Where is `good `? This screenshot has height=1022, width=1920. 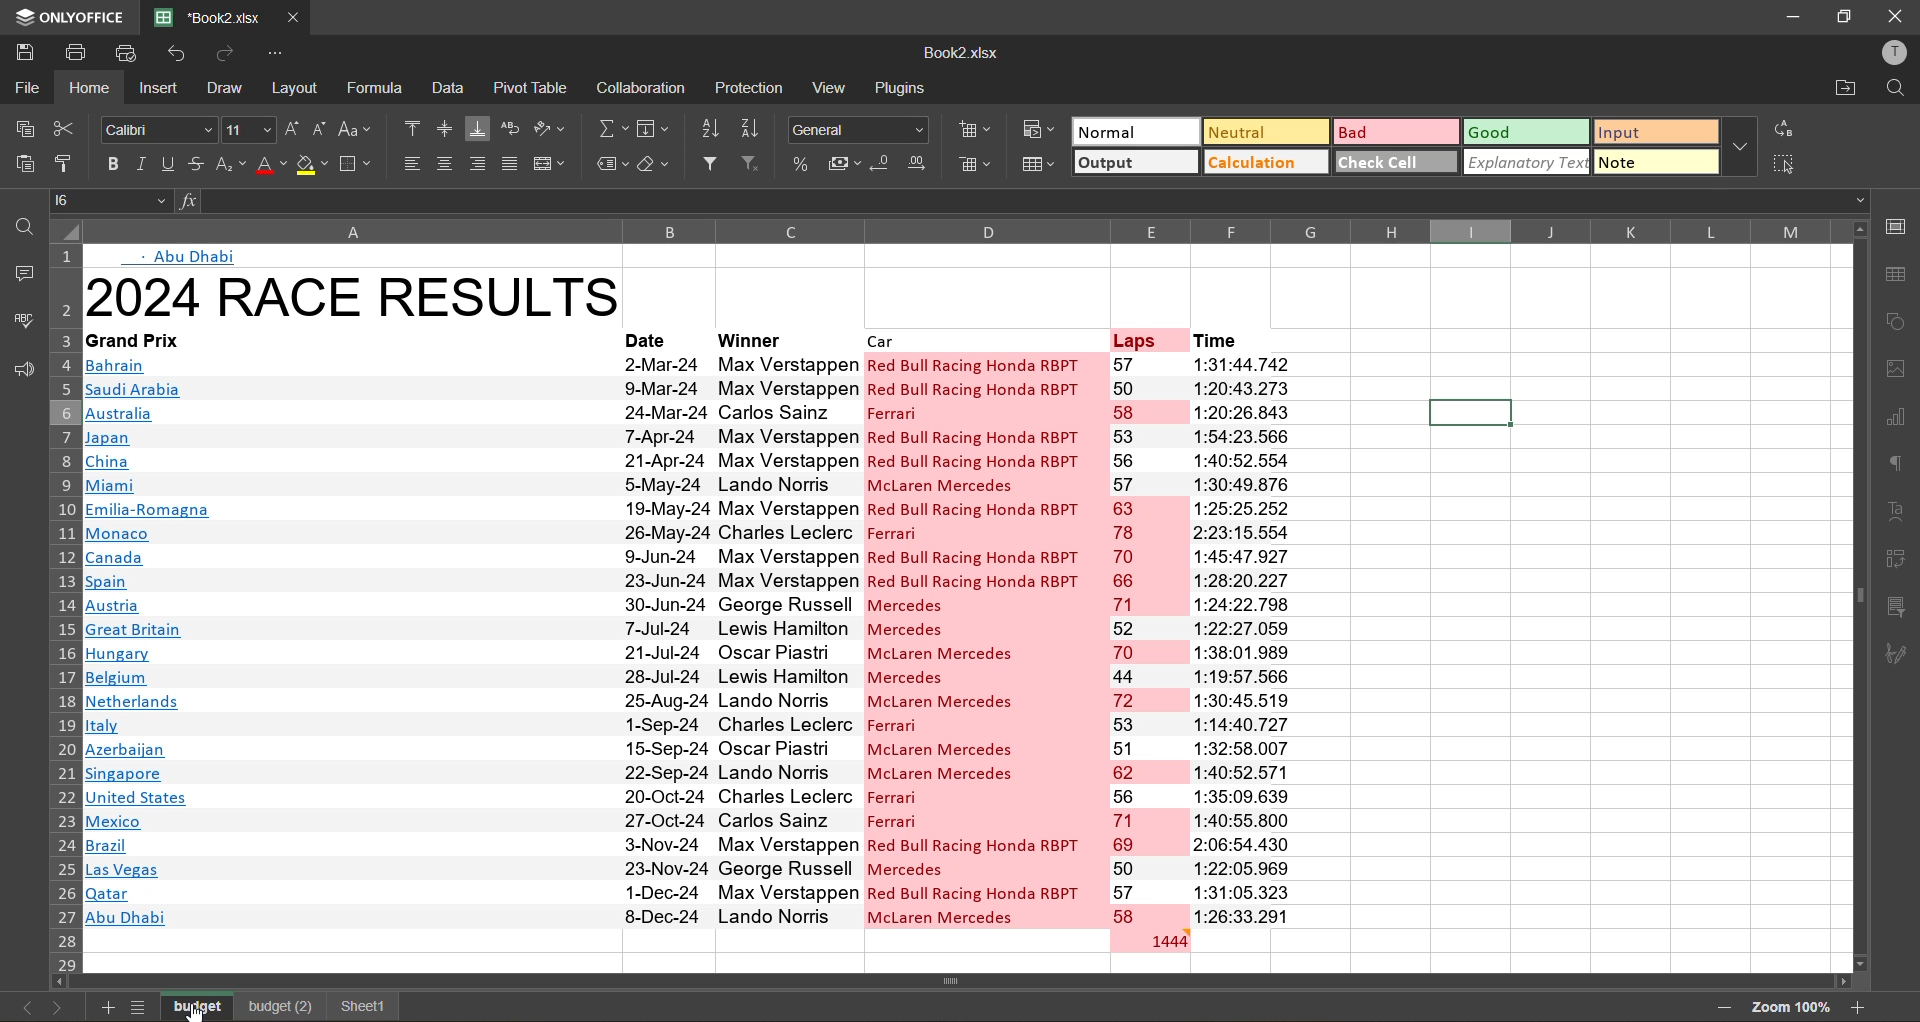
good  is located at coordinates (1528, 133).